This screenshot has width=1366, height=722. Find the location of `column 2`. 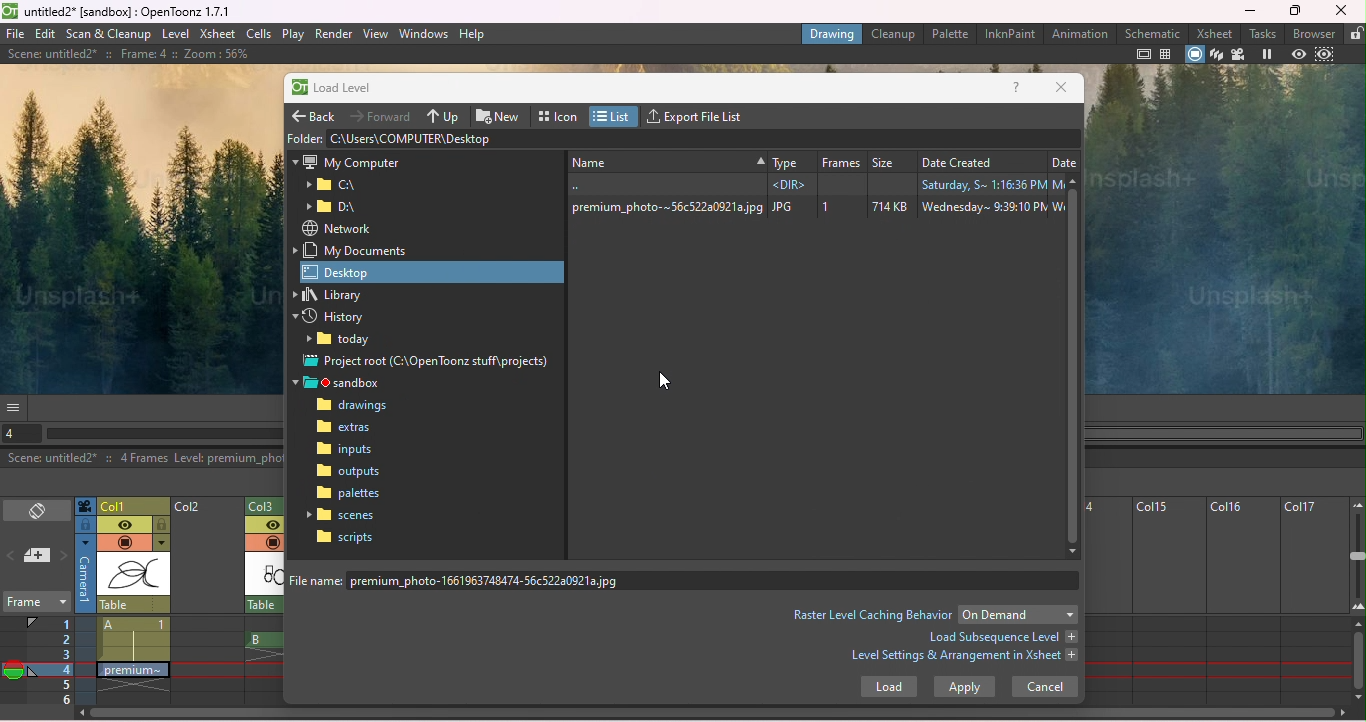

column 2 is located at coordinates (207, 602).